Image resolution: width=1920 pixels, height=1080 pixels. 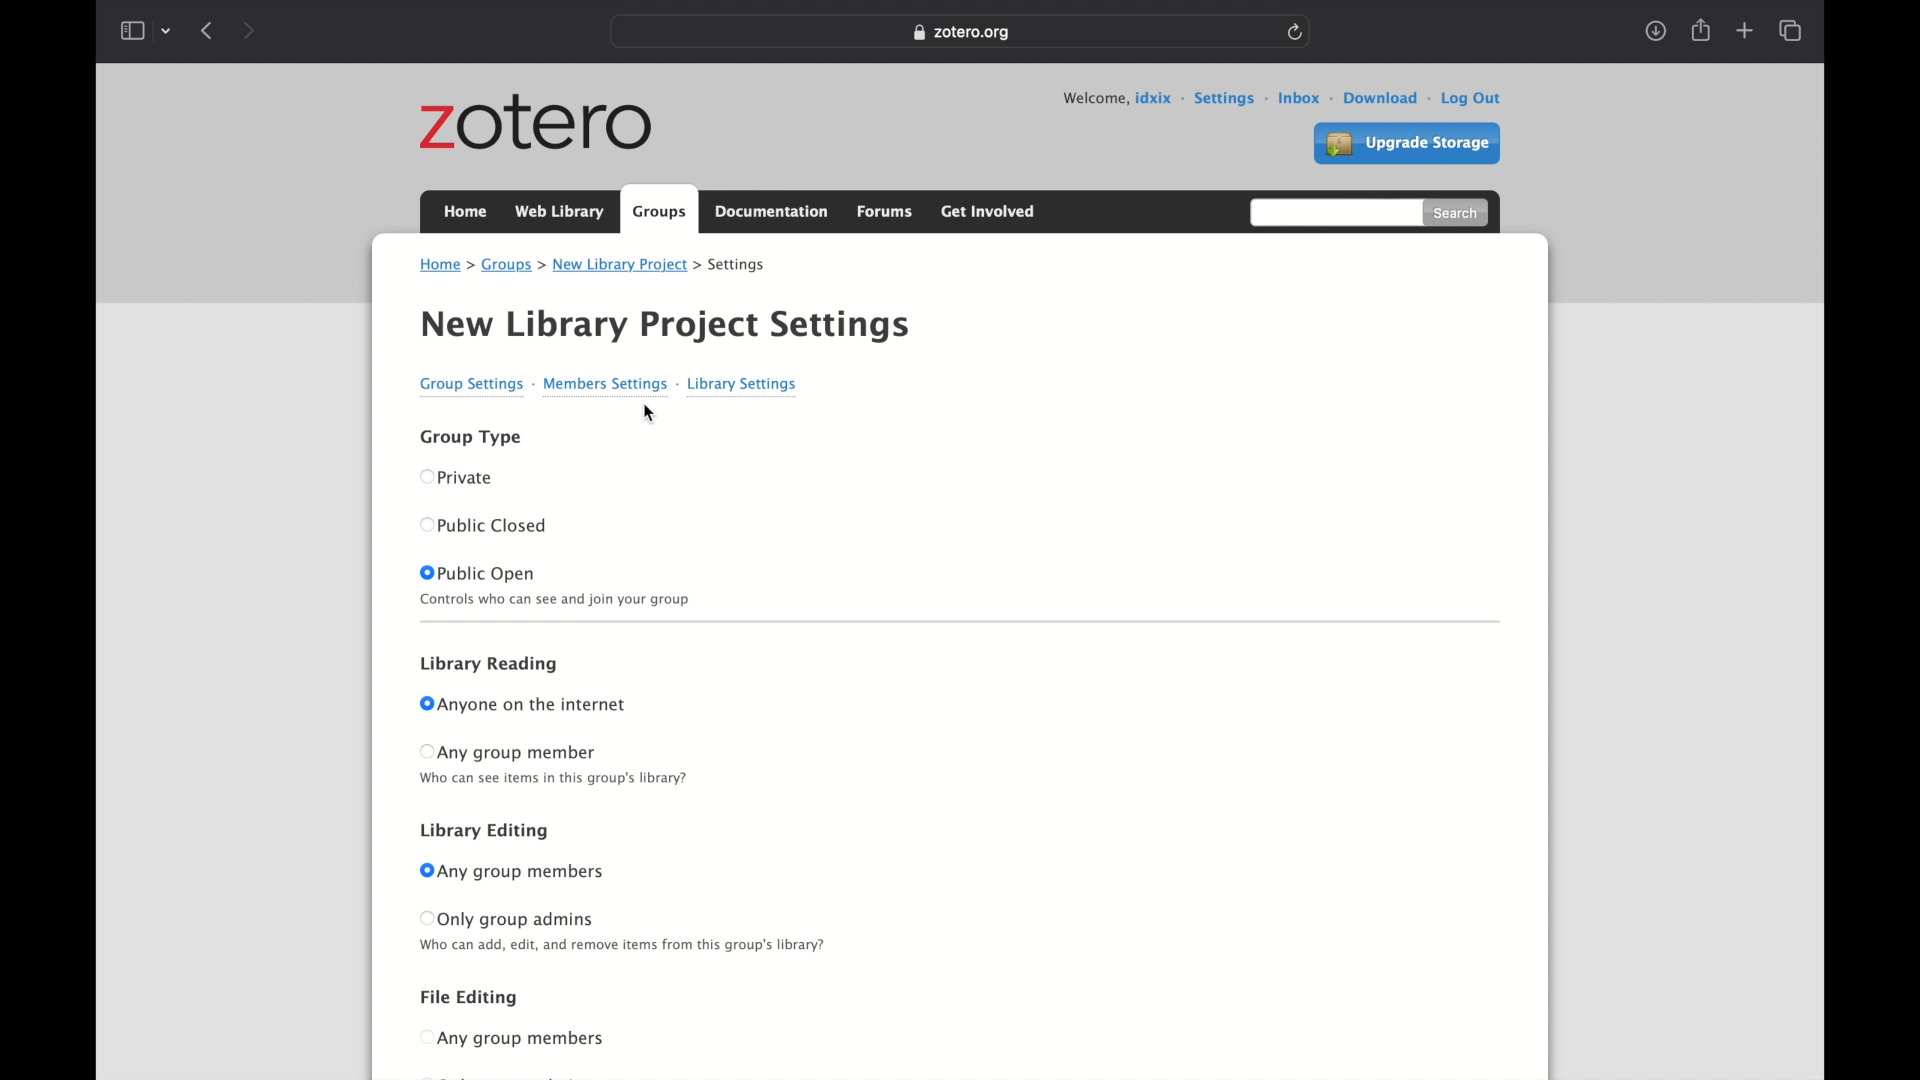 I want to click on web library, so click(x=558, y=212).